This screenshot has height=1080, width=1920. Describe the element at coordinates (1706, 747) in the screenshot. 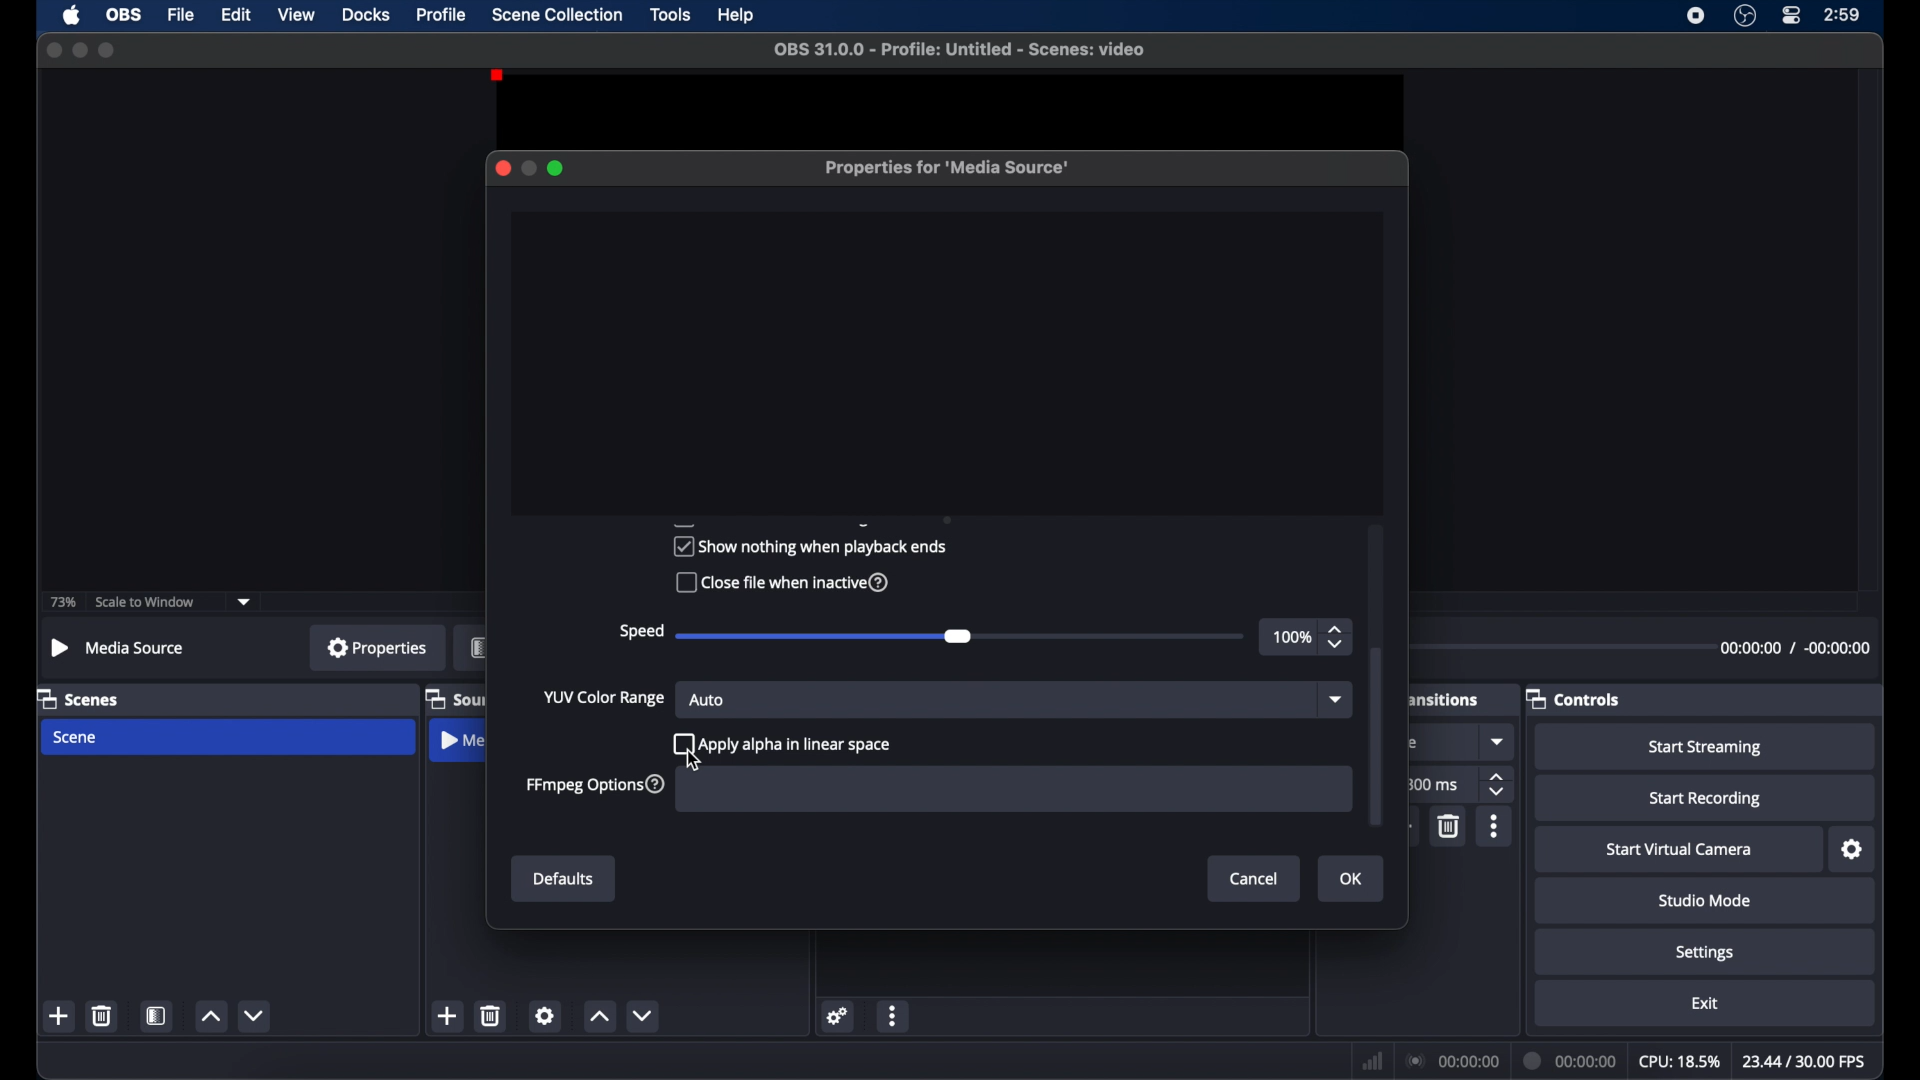

I see `start streaming` at that location.